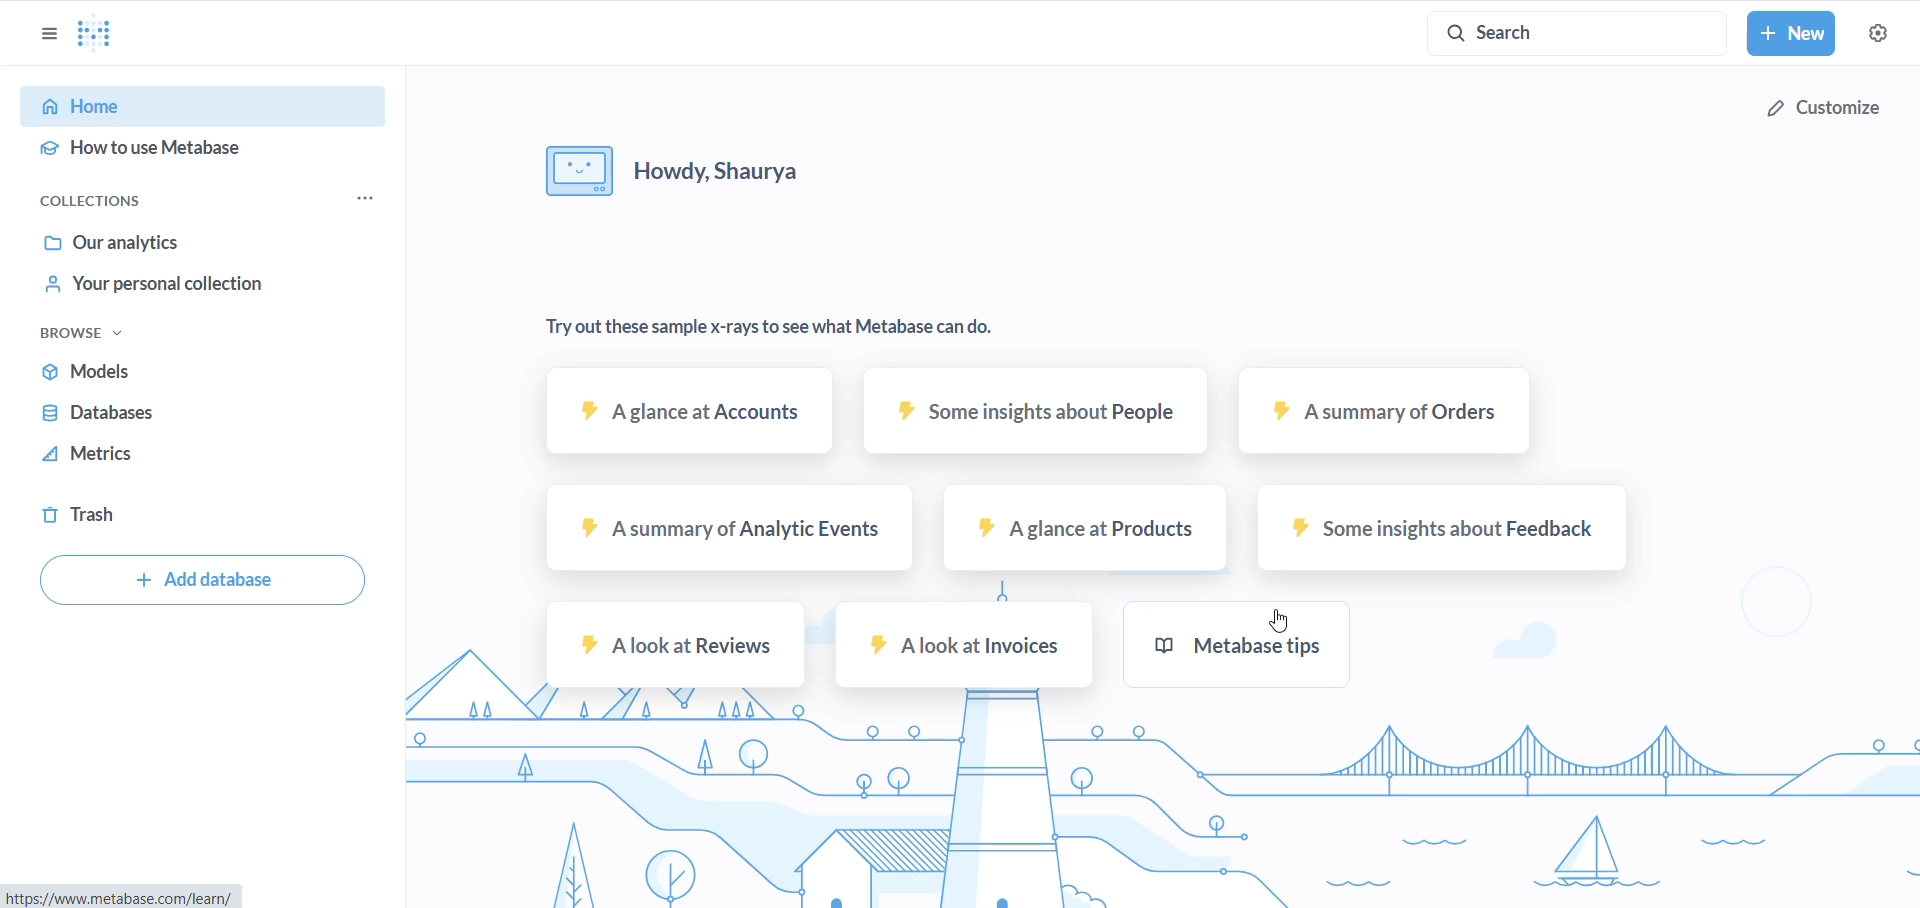 Image resolution: width=1920 pixels, height=908 pixels. I want to click on models, so click(137, 373).